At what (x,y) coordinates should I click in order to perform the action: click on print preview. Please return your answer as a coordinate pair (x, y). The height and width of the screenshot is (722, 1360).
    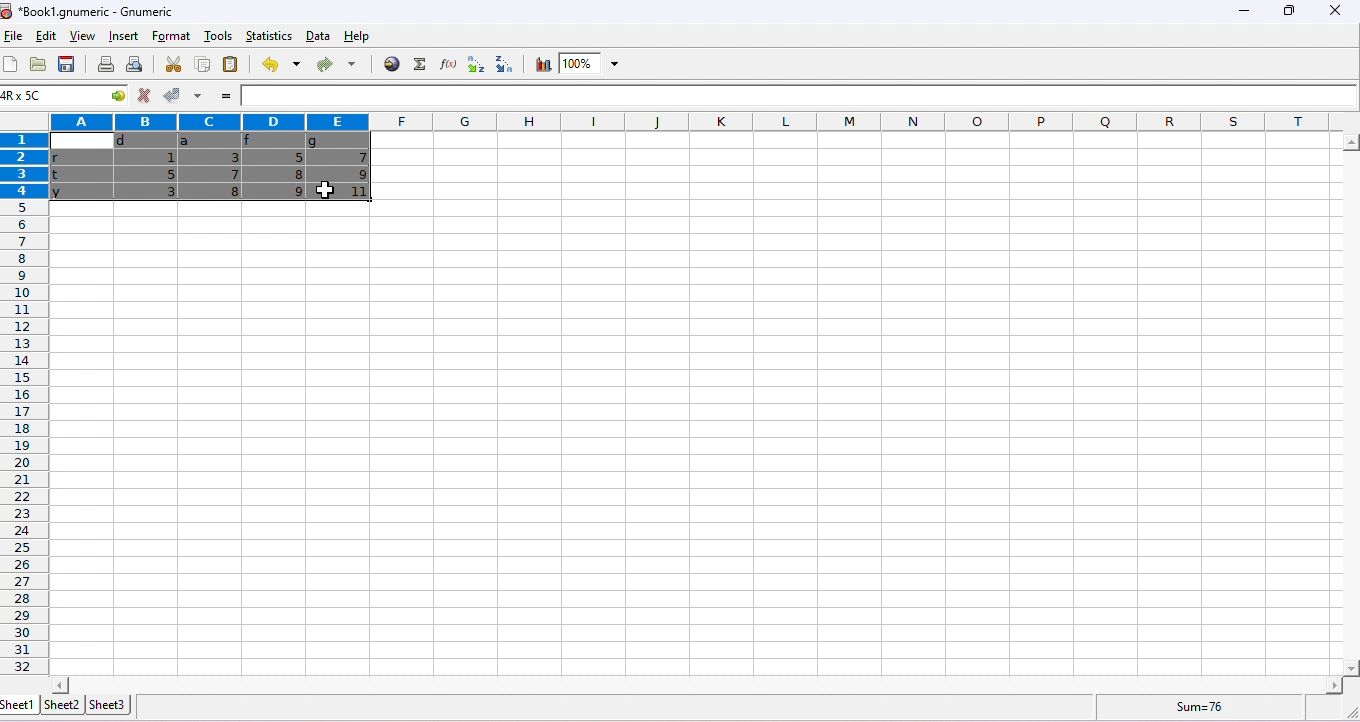
    Looking at the image, I should click on (133, 65).